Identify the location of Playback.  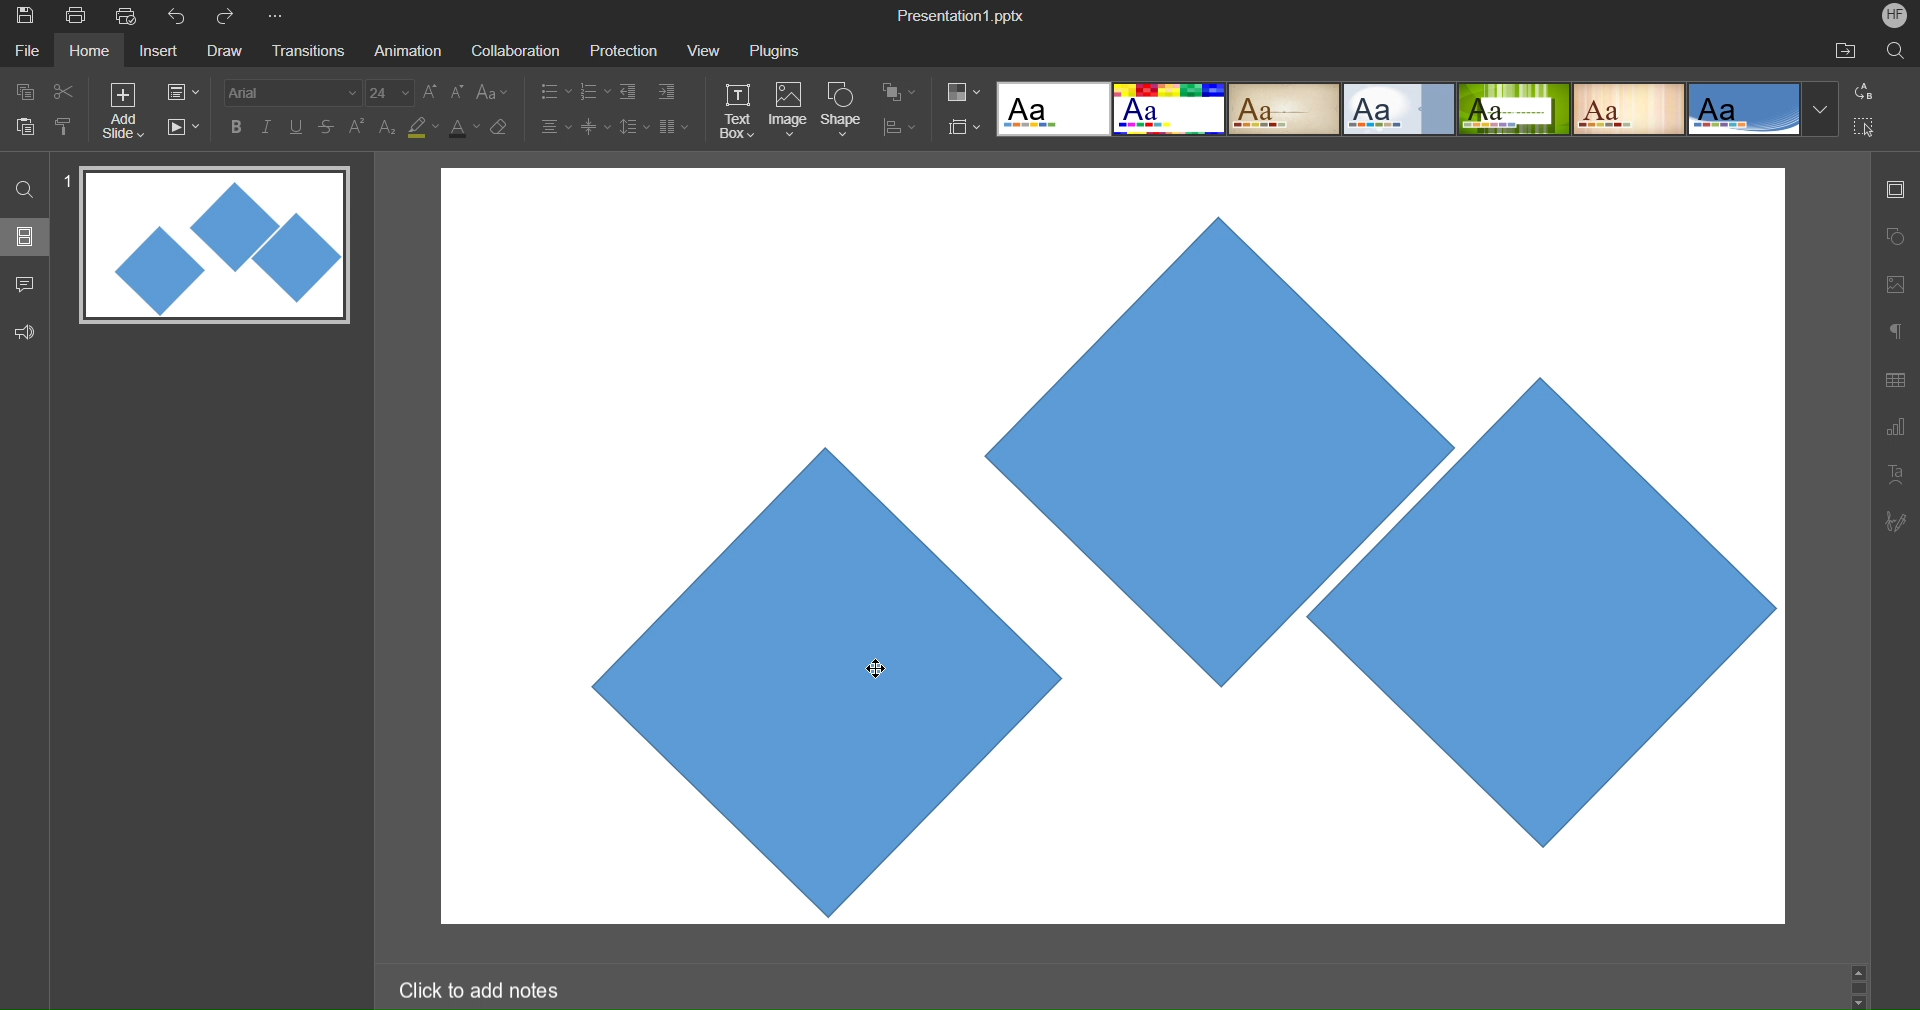
(182, 128).